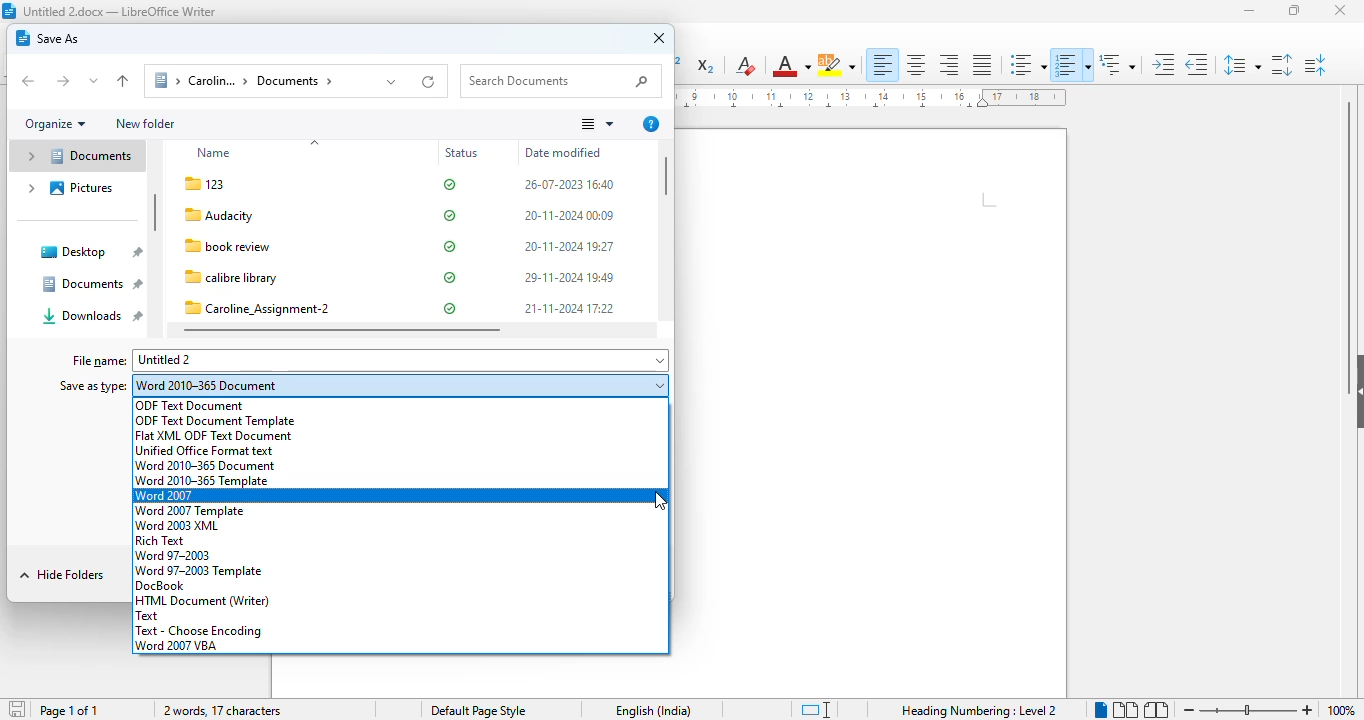  I want to click on book view, so click(1155, 709).